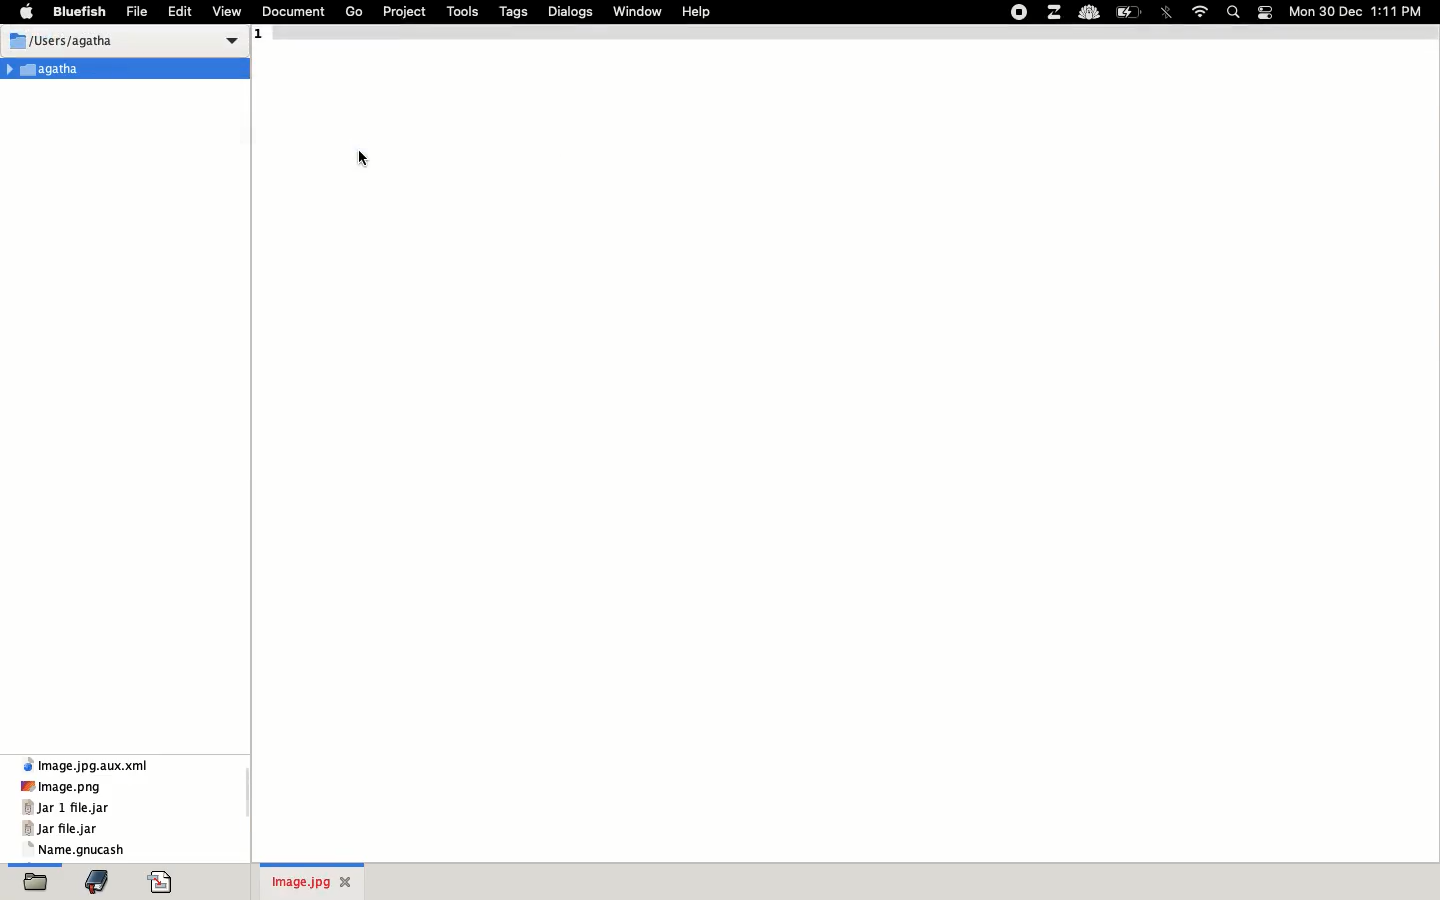 Image resolution: width=1440 pixels, height=900 pixels. I want to click on image.png, so click(62, 786).